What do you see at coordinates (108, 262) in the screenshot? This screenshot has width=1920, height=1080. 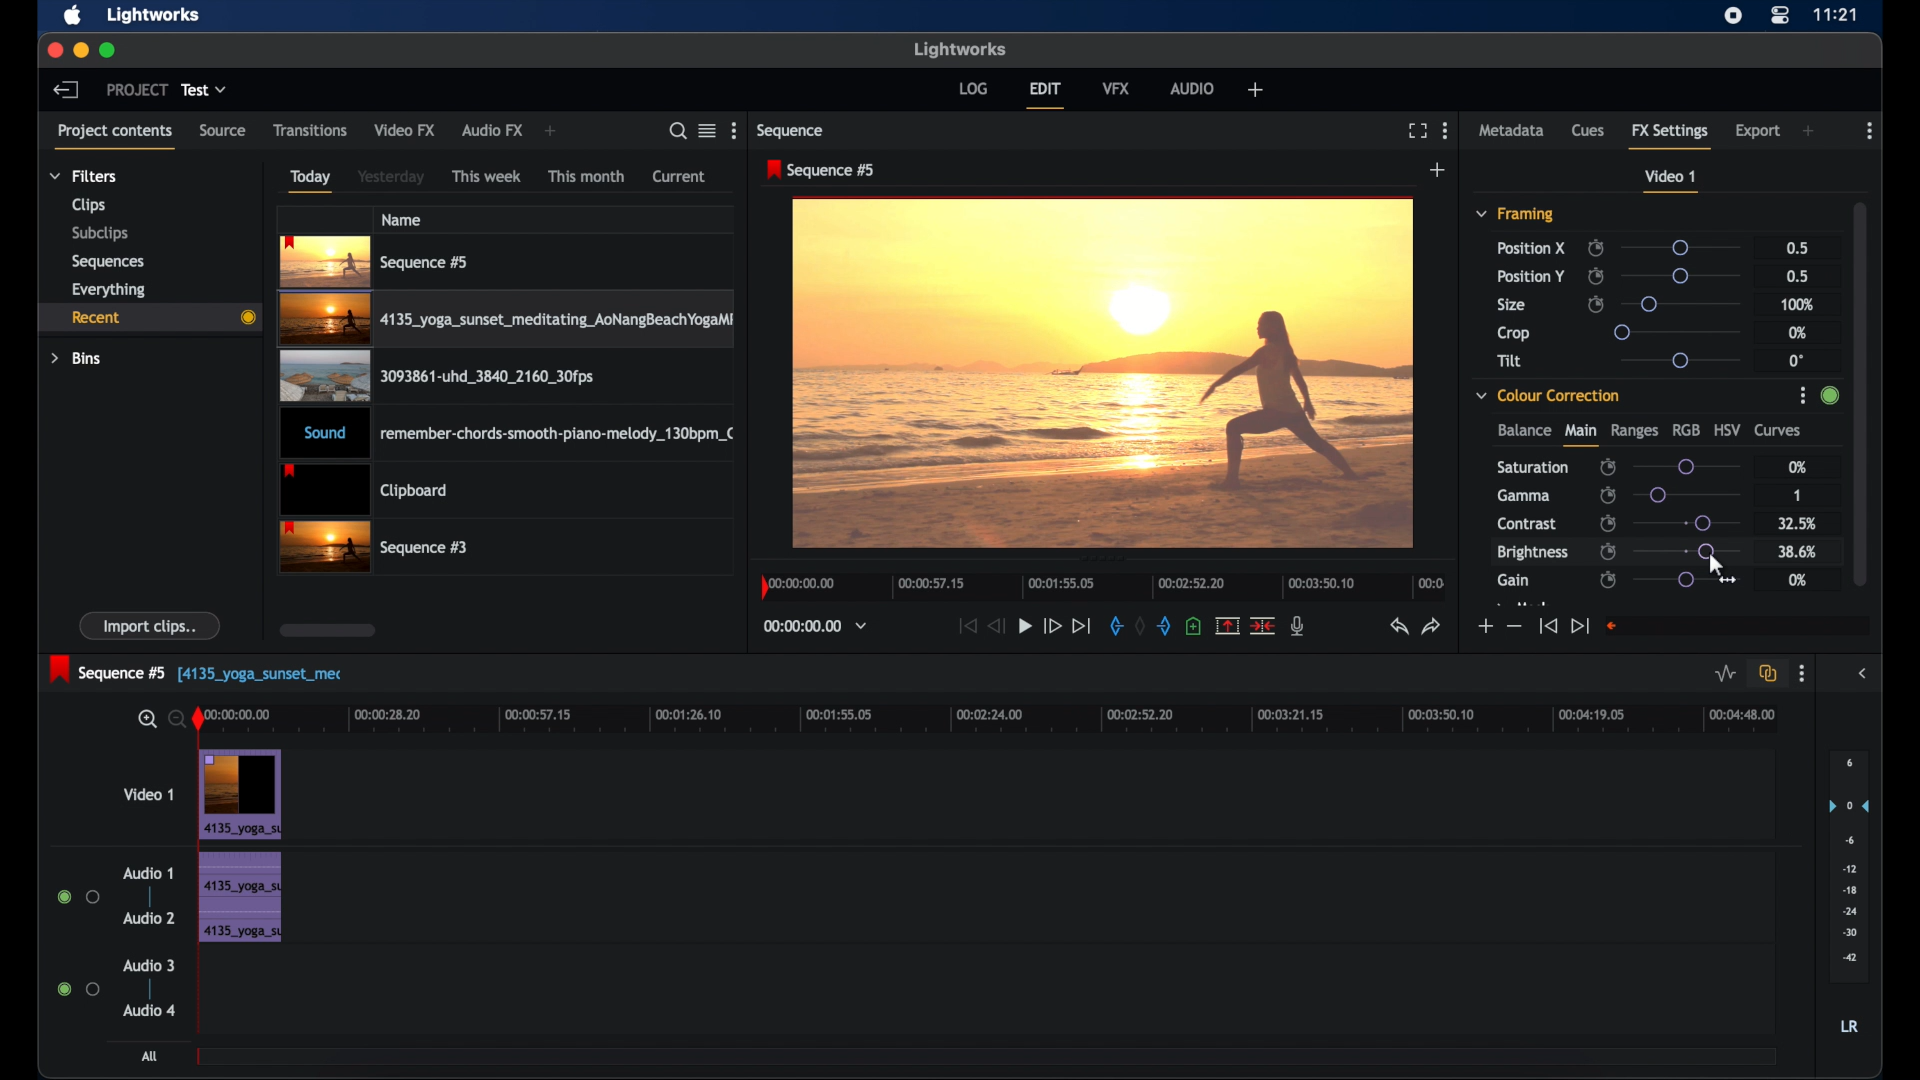 I see `sequences` at bounding box center [108, 262].